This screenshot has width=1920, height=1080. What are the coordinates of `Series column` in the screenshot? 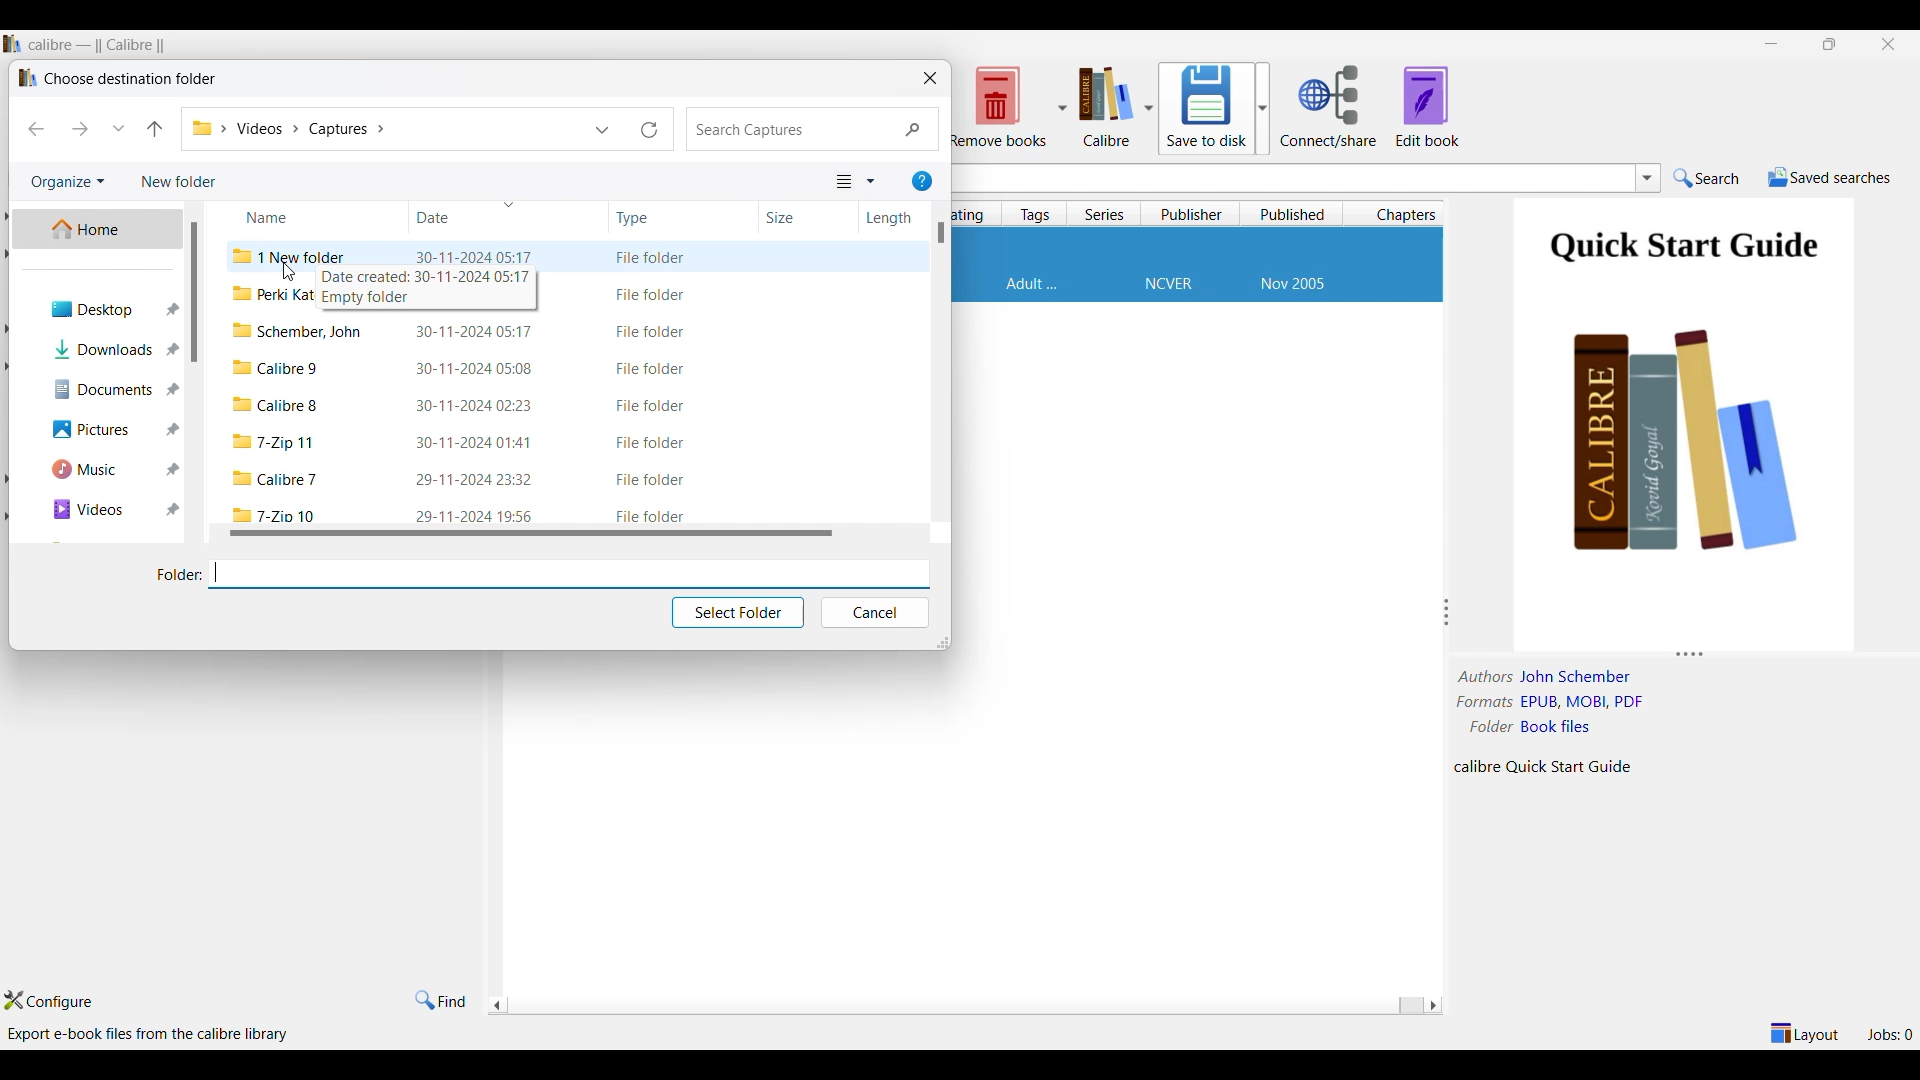 It's located at (1105, 214).